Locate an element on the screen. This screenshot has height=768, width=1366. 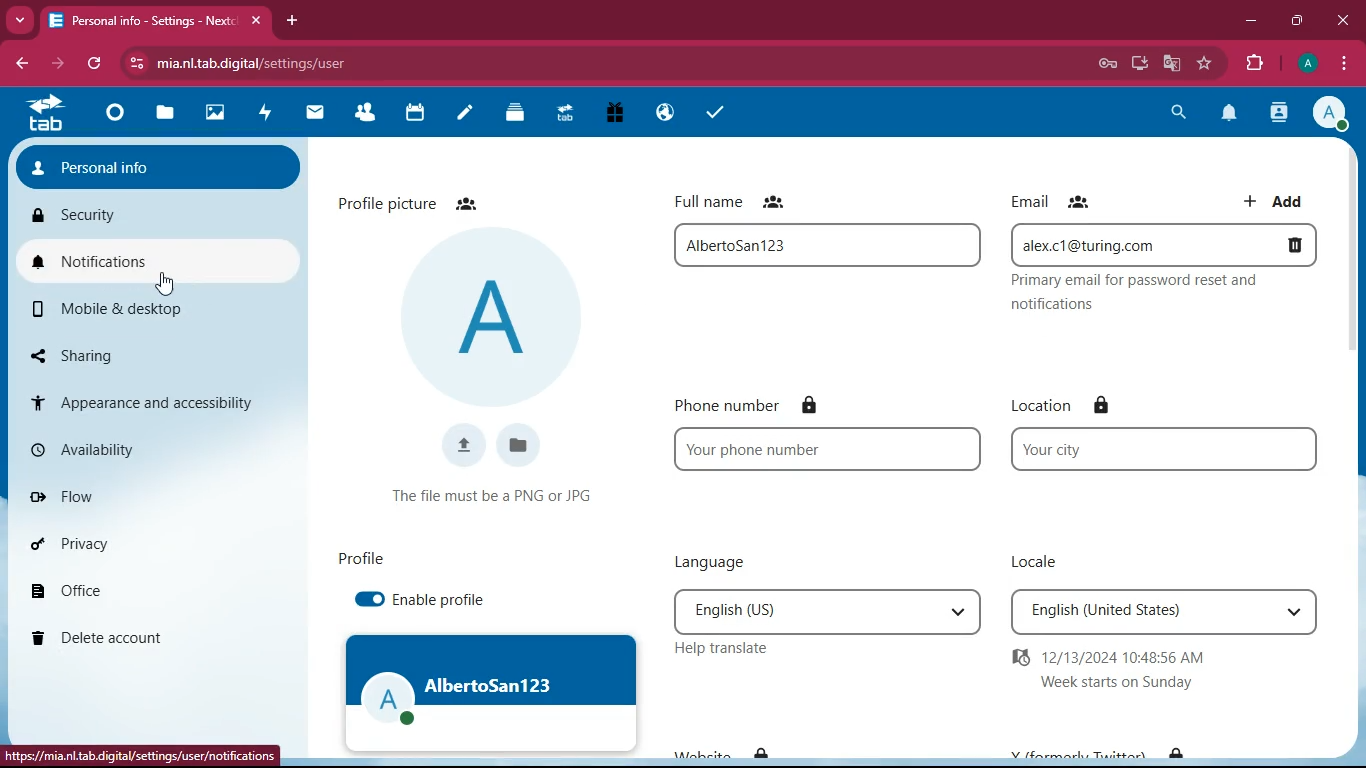
Friends is located at coordinates (1076, 201).